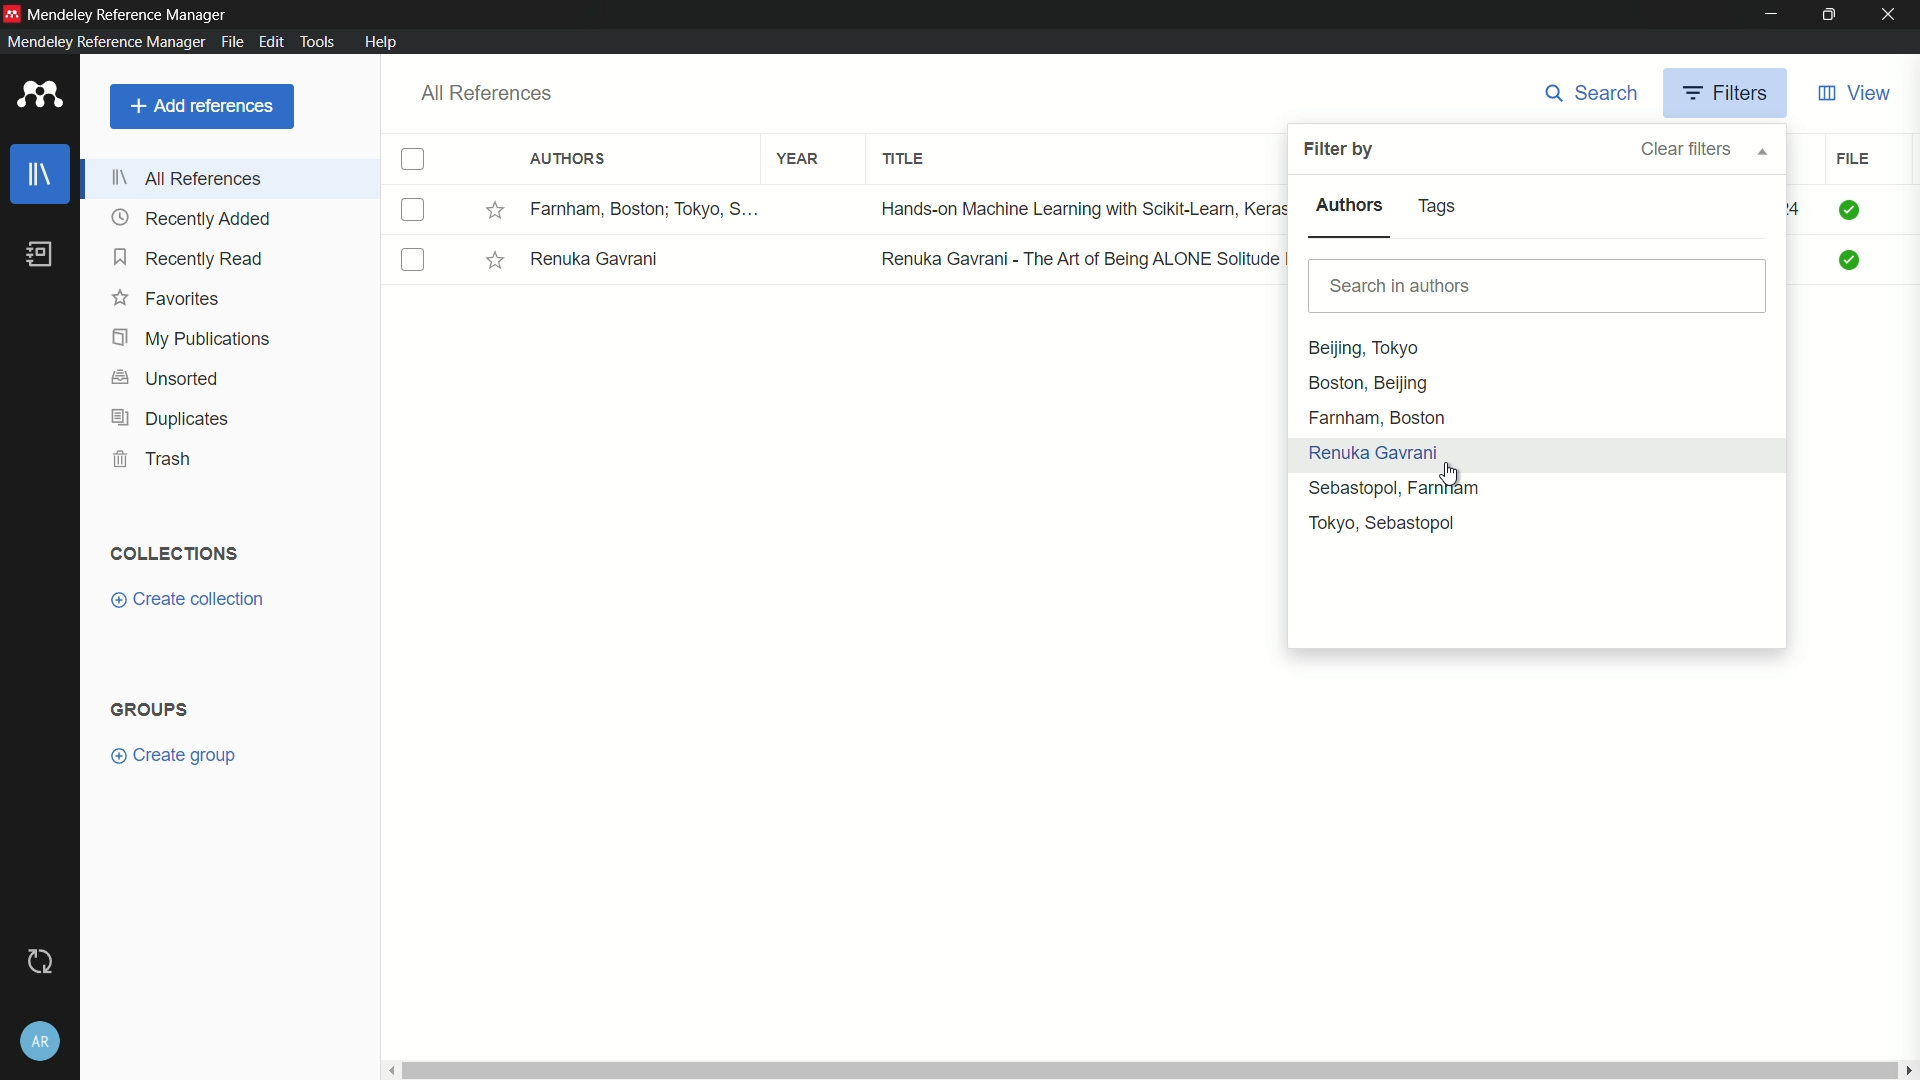 The width and height of the screenshot is (1920, 1080). What do you see at coordinates (1858, 157) in the screenshot?
I see `file` at bounding box center [1858, 157].